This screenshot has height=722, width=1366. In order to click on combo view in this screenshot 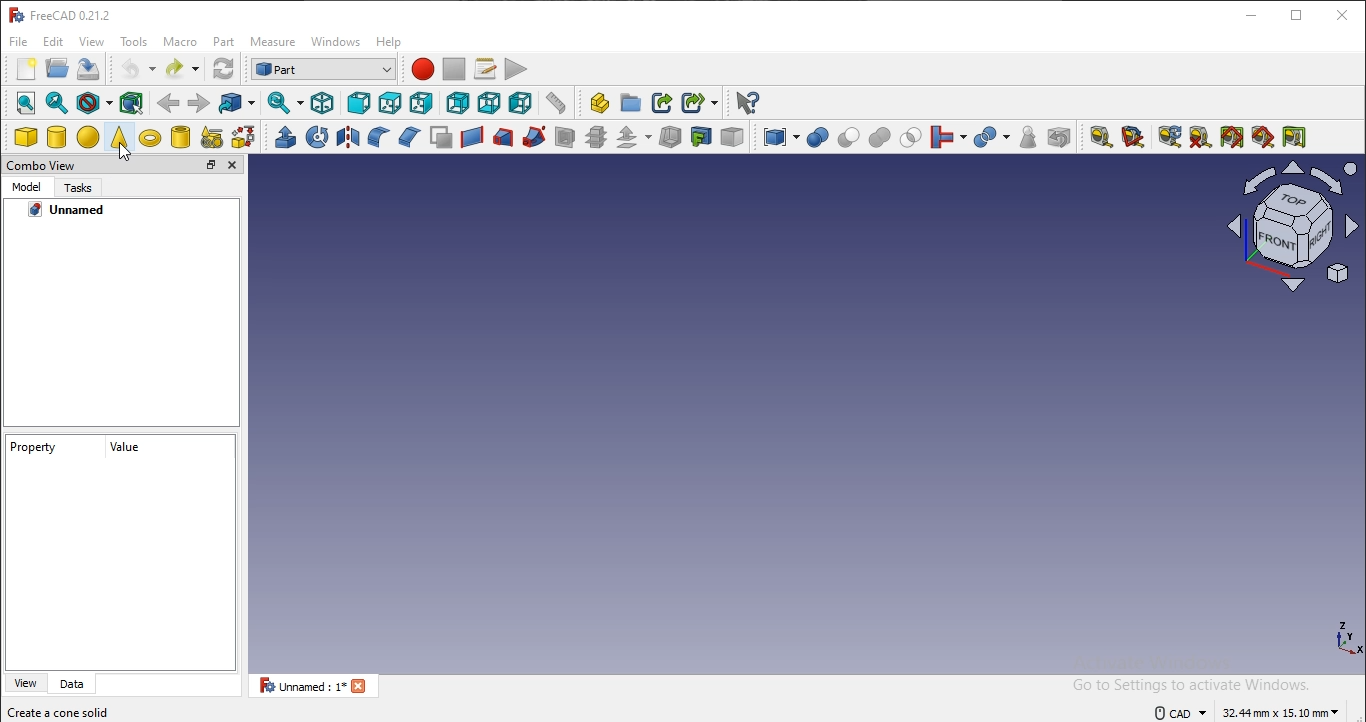, I will do `click(43, 166)`.